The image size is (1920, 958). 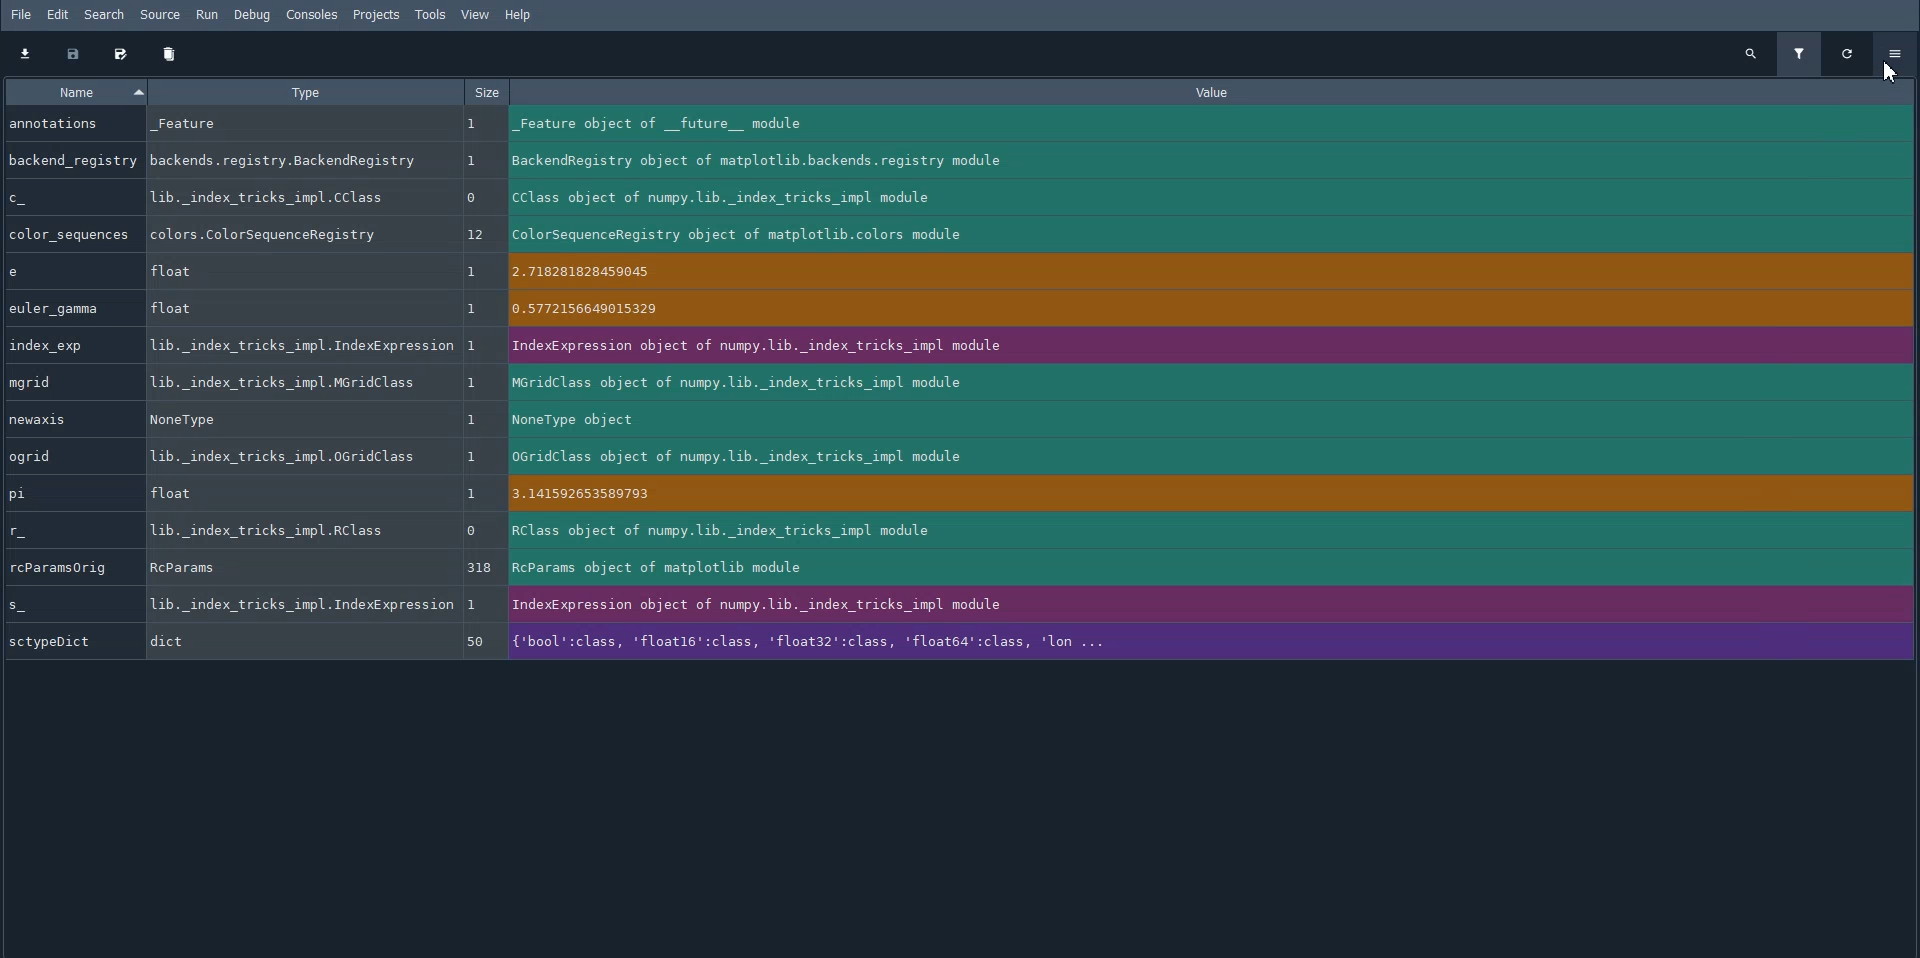 What do you see at coordinates (286, 419) in the screenshot?
I see `type value` at bounding box center [286, 419].